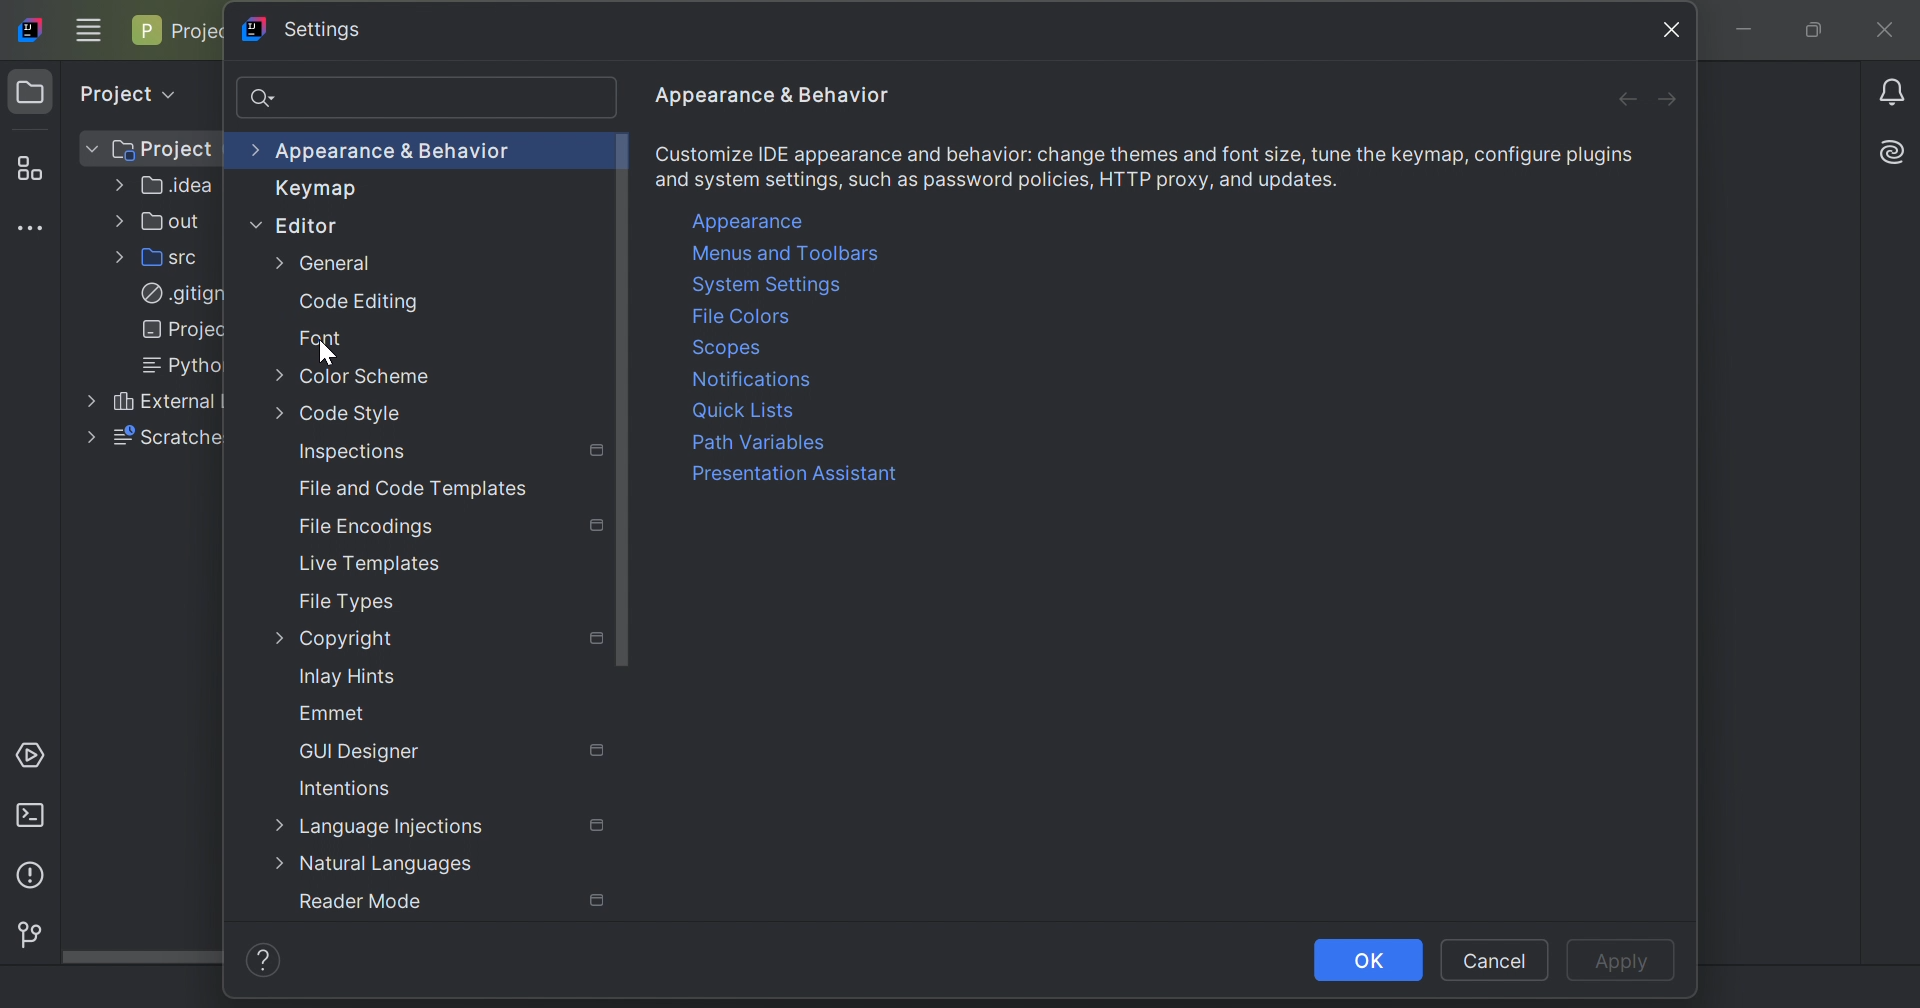 The height and width of the screenshot is (1008, 1920). What do you see at coordinates (791, 476) in the screenshot?
I see `Presentation Assistant` at bounding box center [791, 476].